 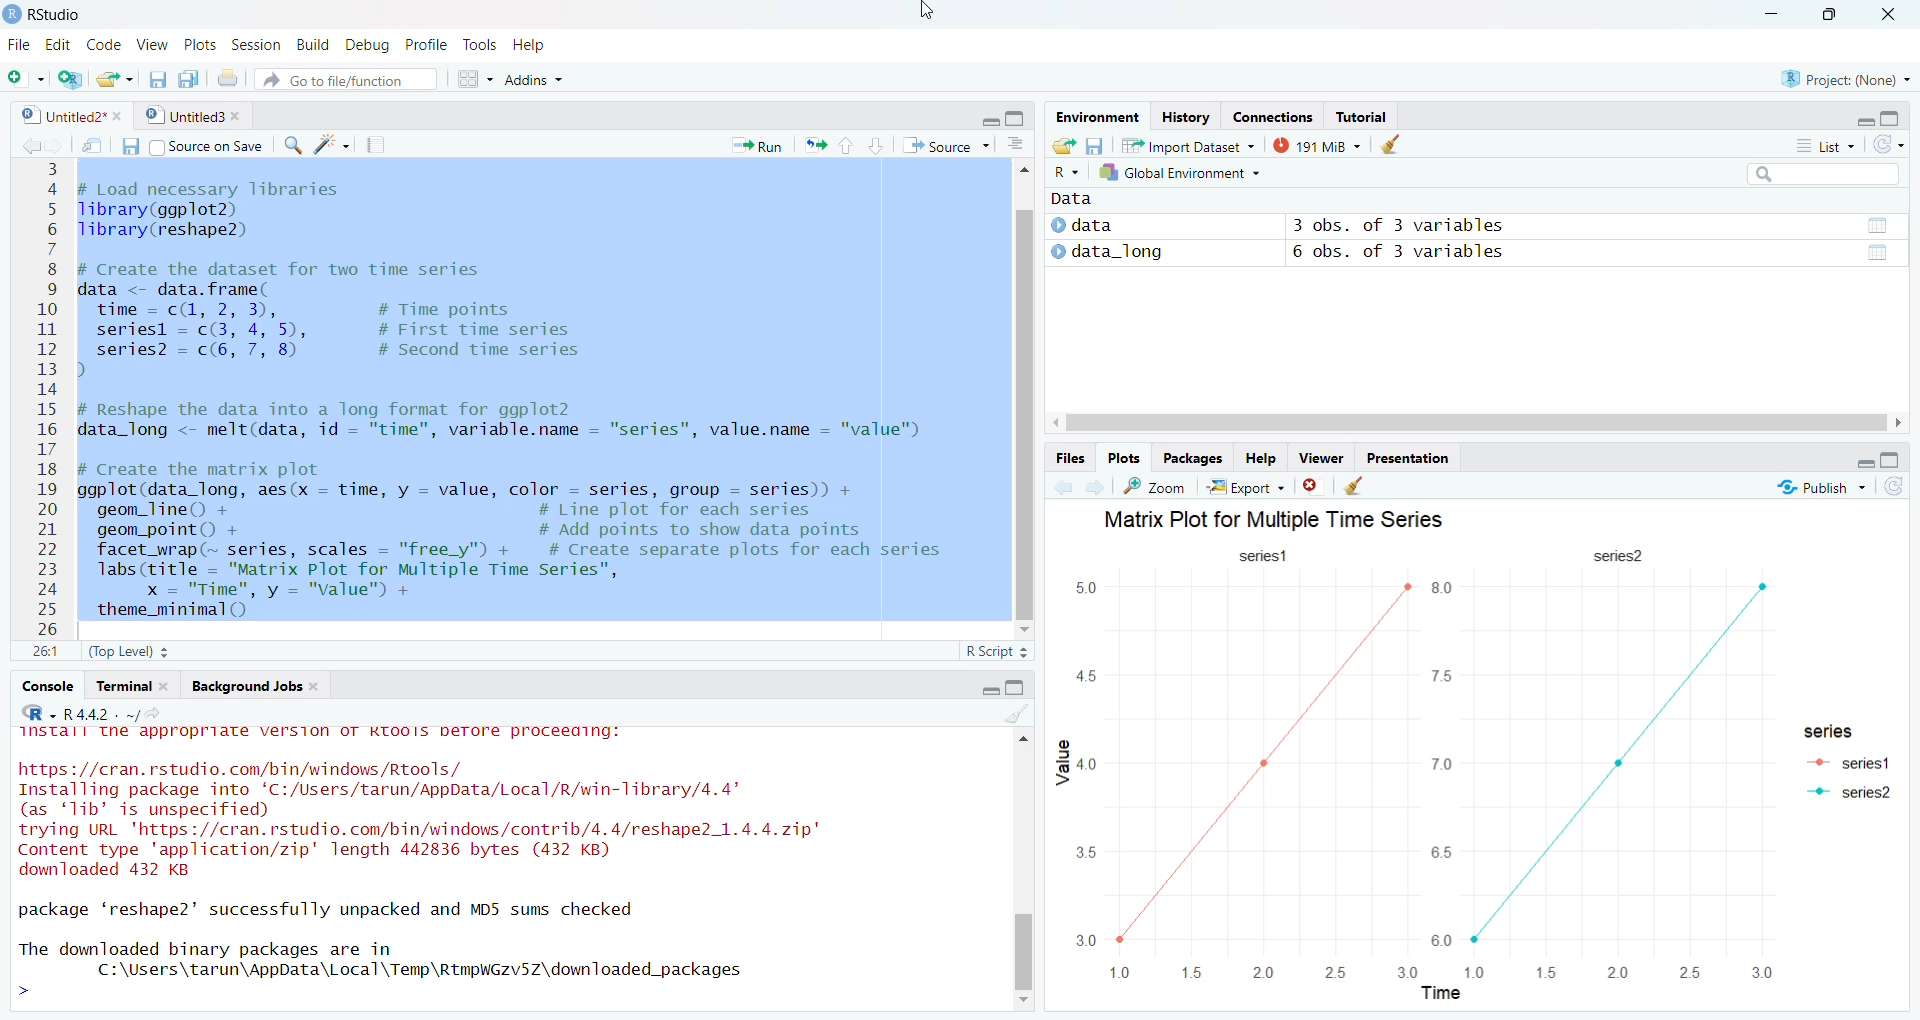 What do you see at coordinates (1283, 517) in the screenshot?
I see `Matrix Plot for Multiple Time Series` at bounding box center [1283, 517].